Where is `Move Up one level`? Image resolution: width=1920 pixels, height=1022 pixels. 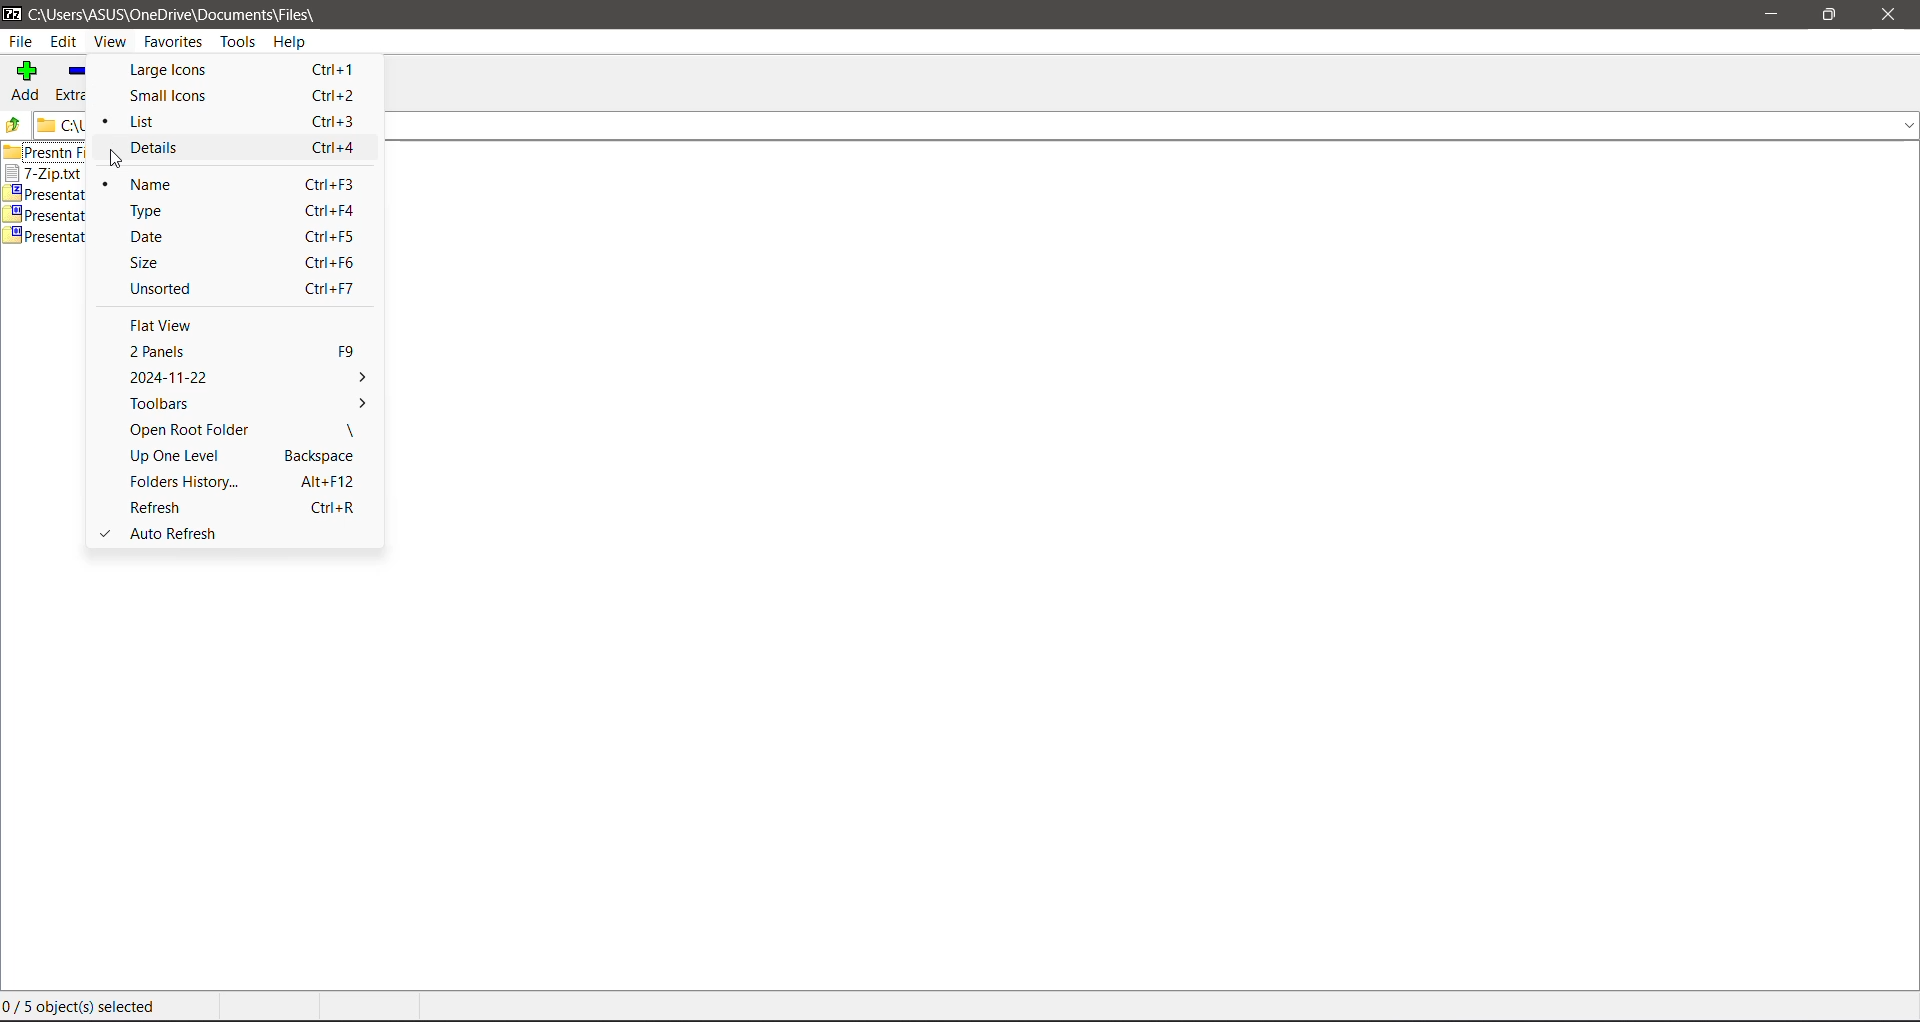
Move Up one level is located at coordinates (14, 124).